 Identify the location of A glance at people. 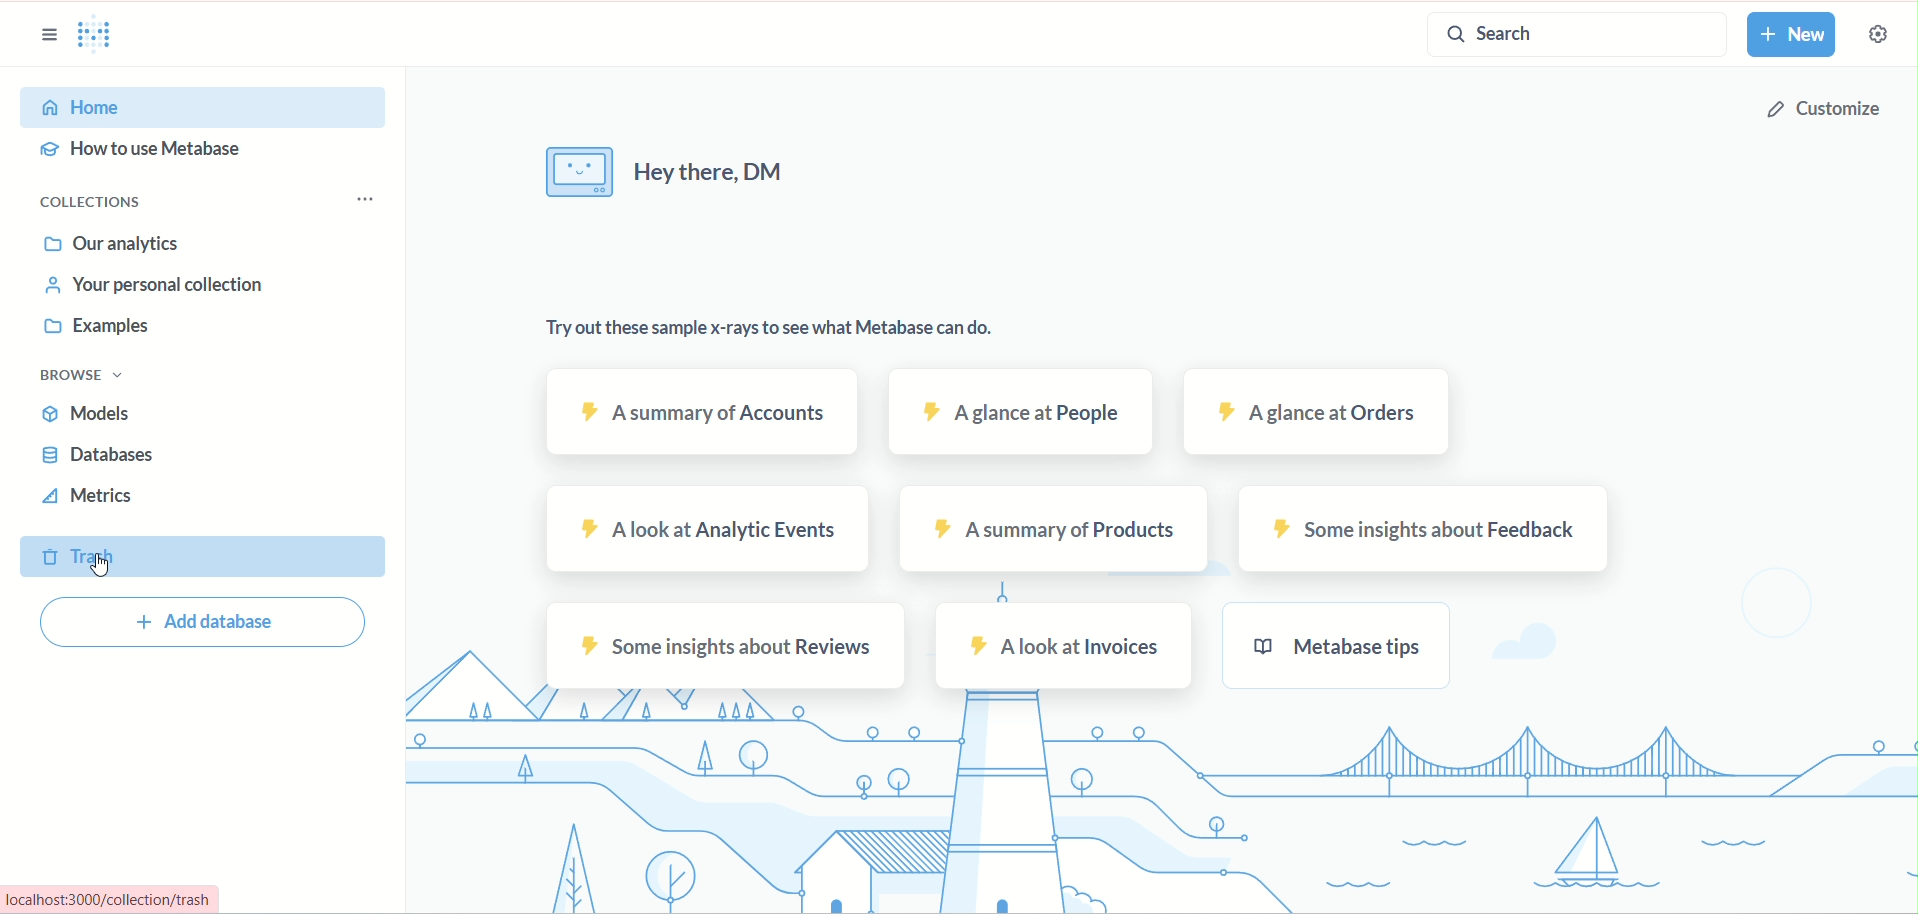
(1016, 415).